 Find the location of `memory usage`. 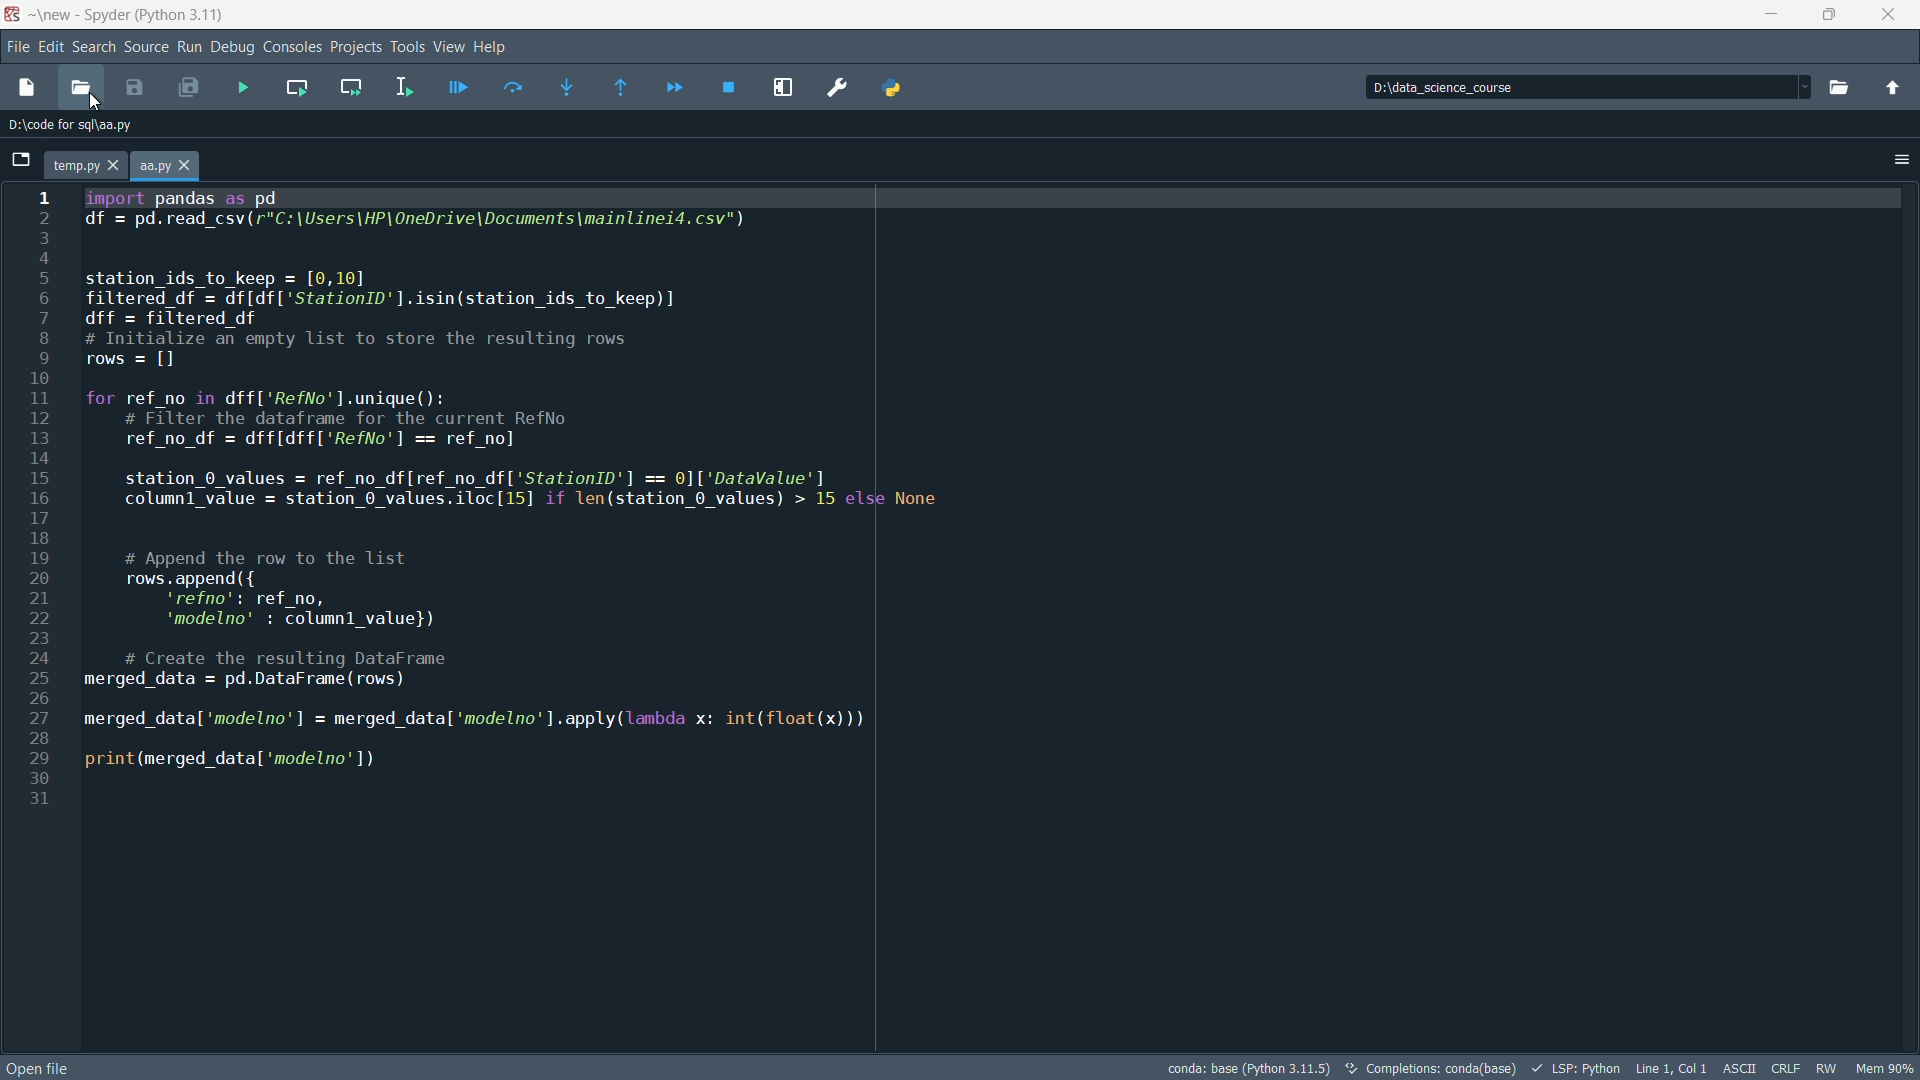

memory usage is located at coordinates (1883, 1068).